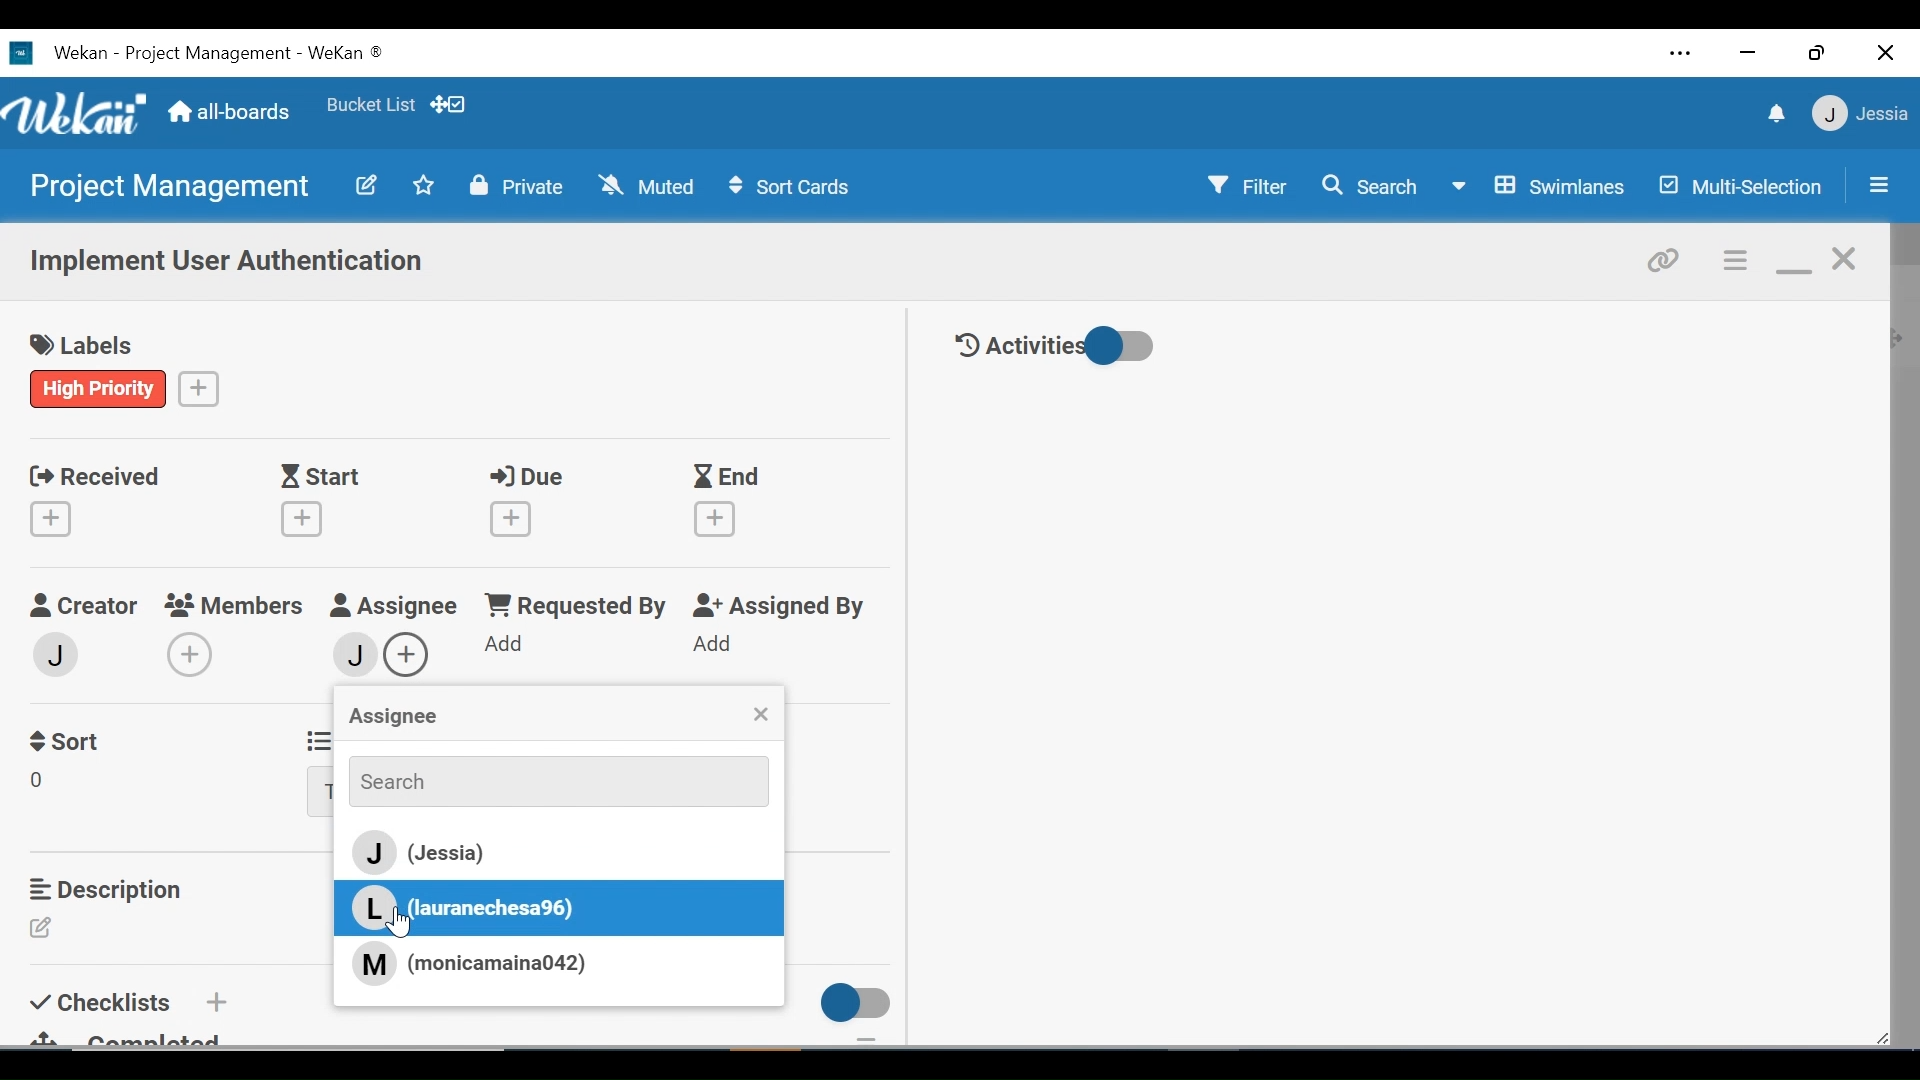 The height and width of the screenshot is (1080, 1920). Describe the element at coordinates (1745, 54) in the screenshot. I see `minimize` at that location.